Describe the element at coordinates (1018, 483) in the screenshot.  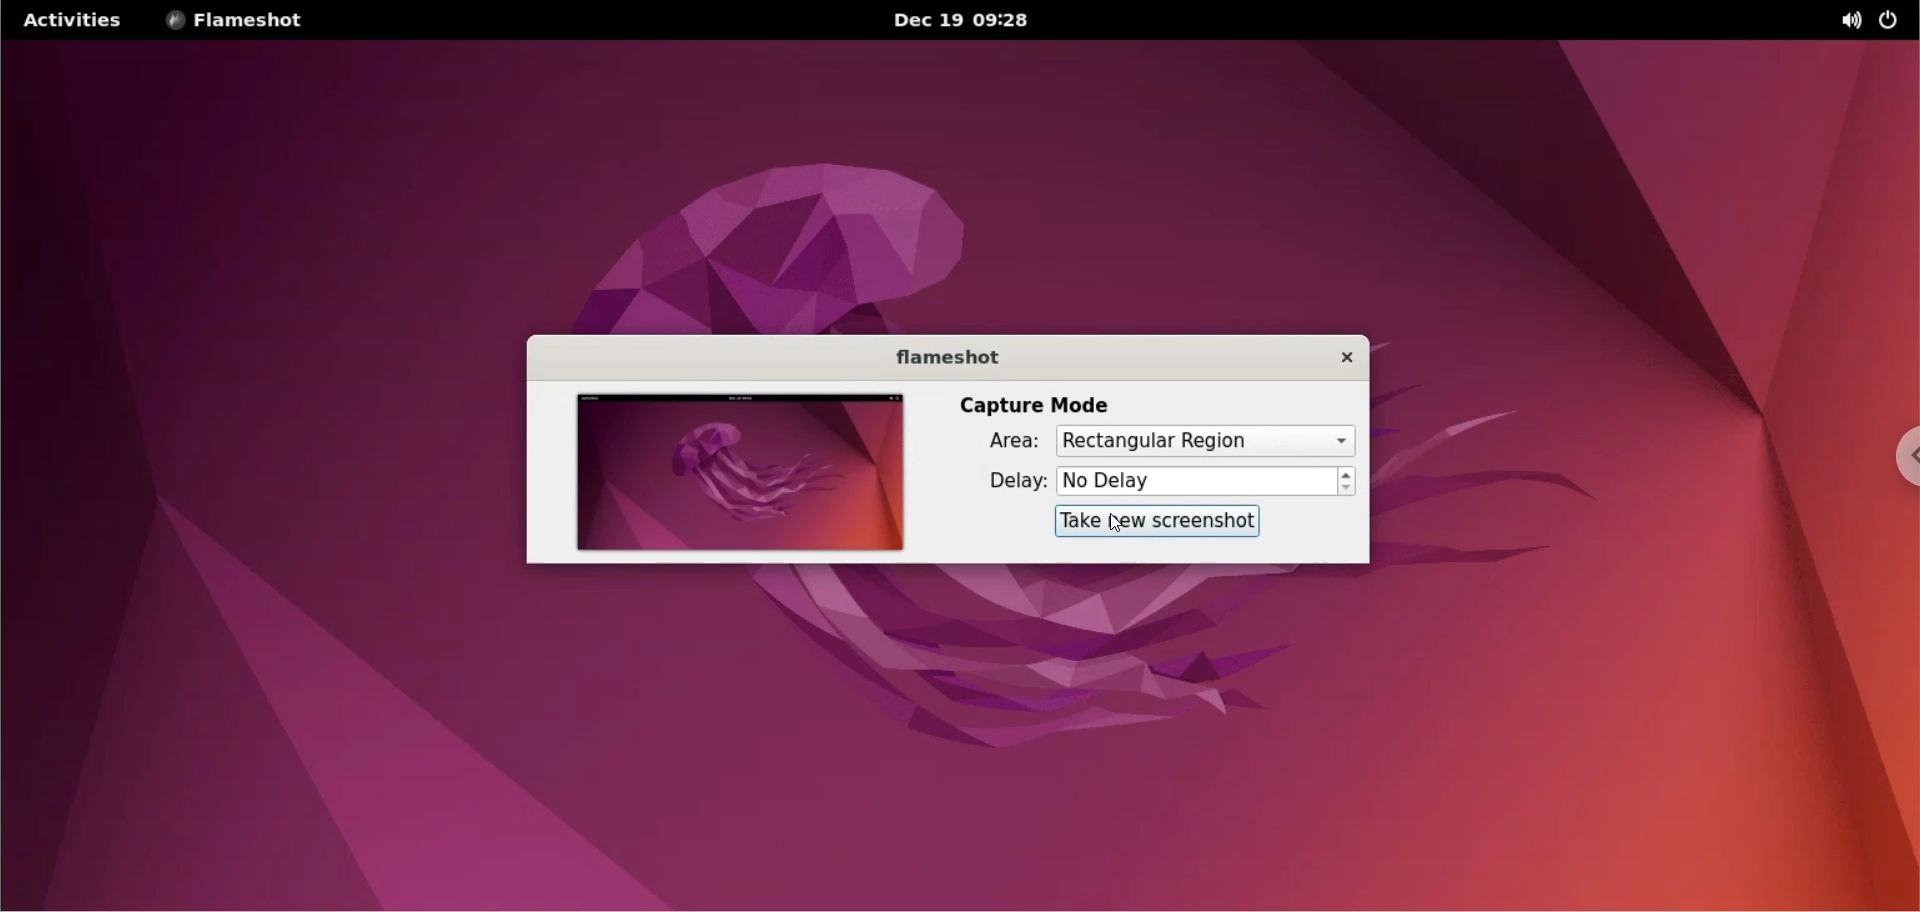
I see `delay label` at that location.